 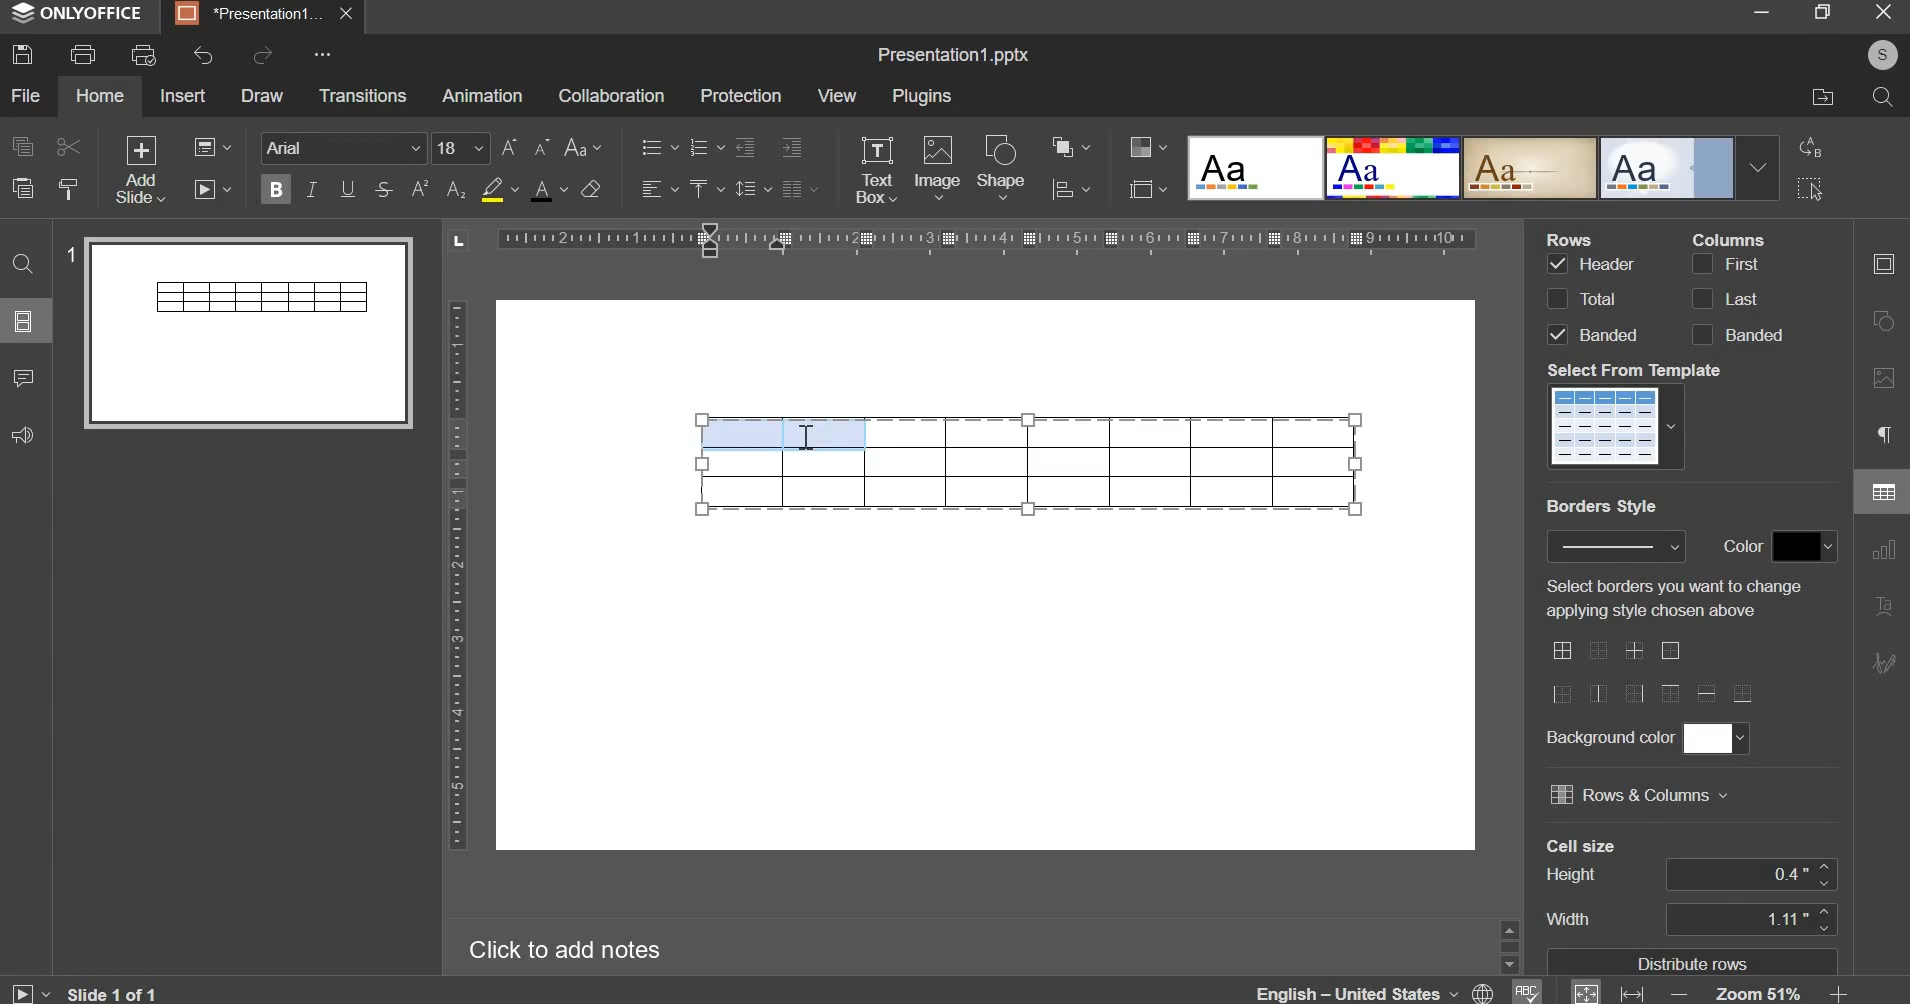 I want to click on User's account, so click(x=1882, y=53).